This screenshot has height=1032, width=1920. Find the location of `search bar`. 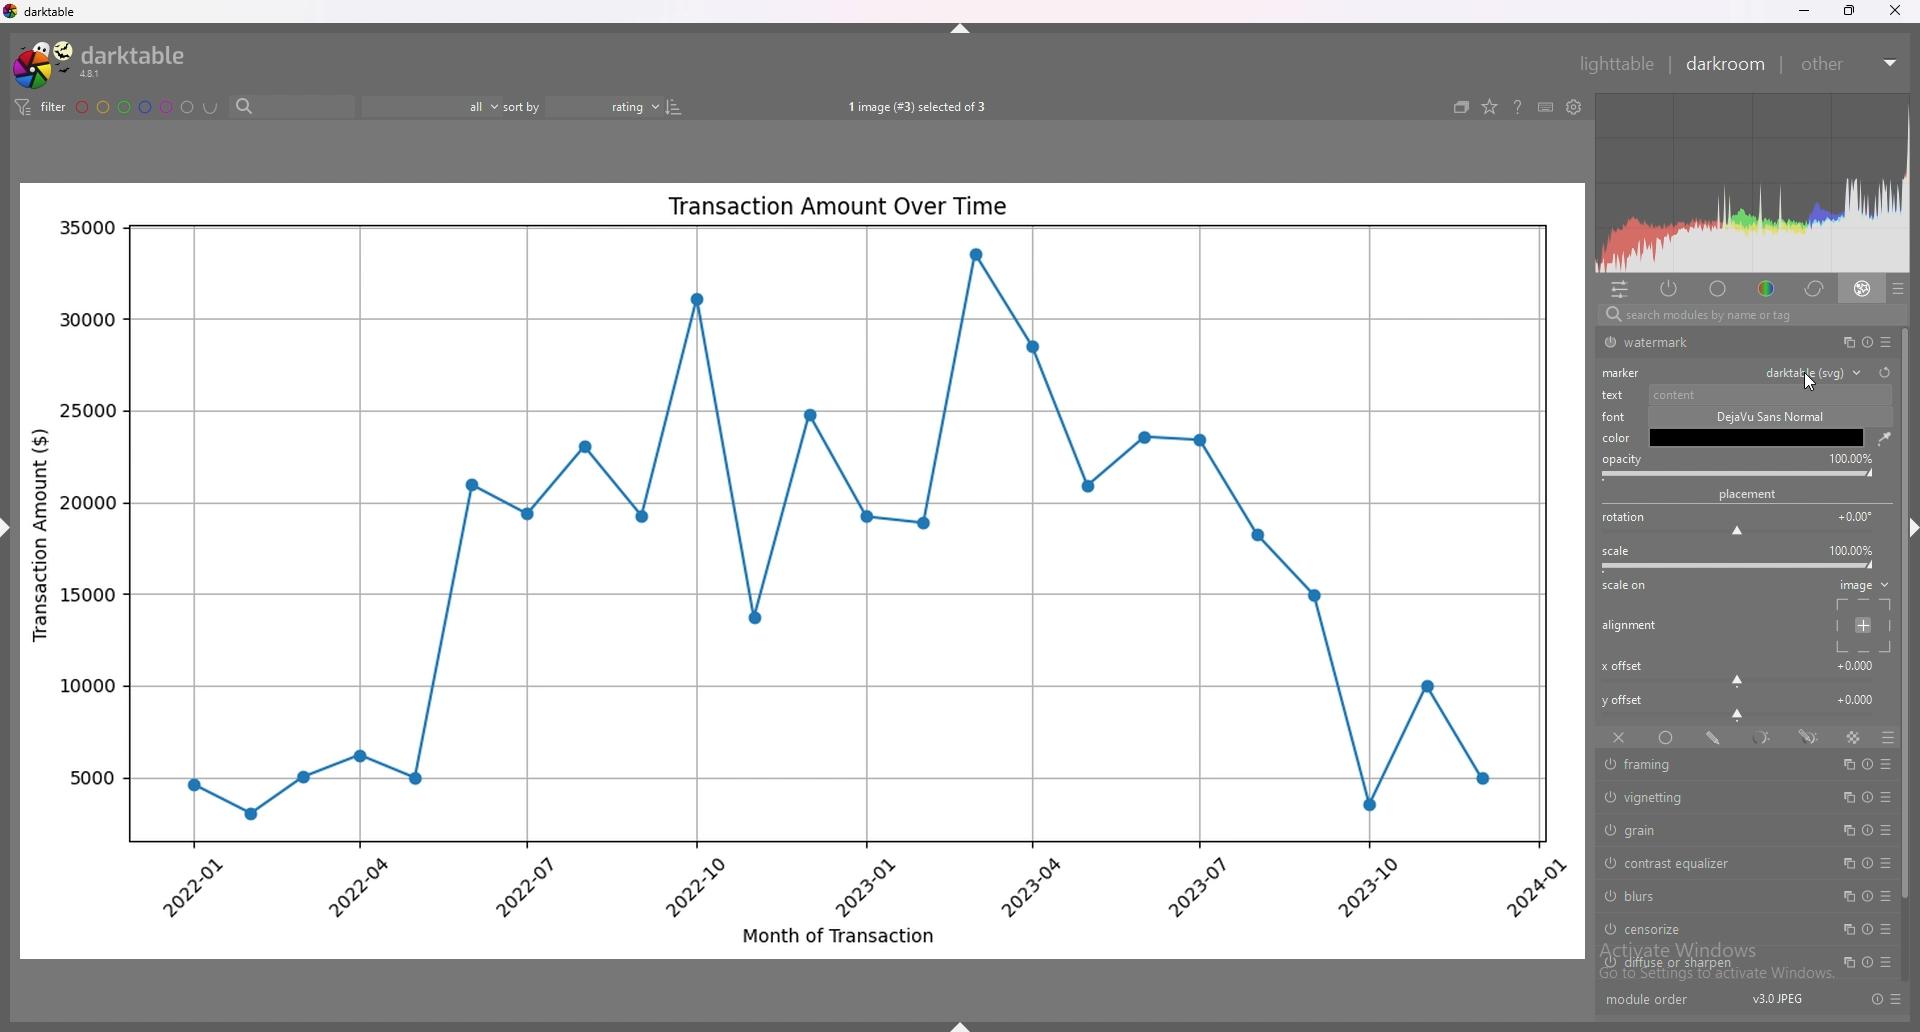

search bar is located at coordinates (287, 108).